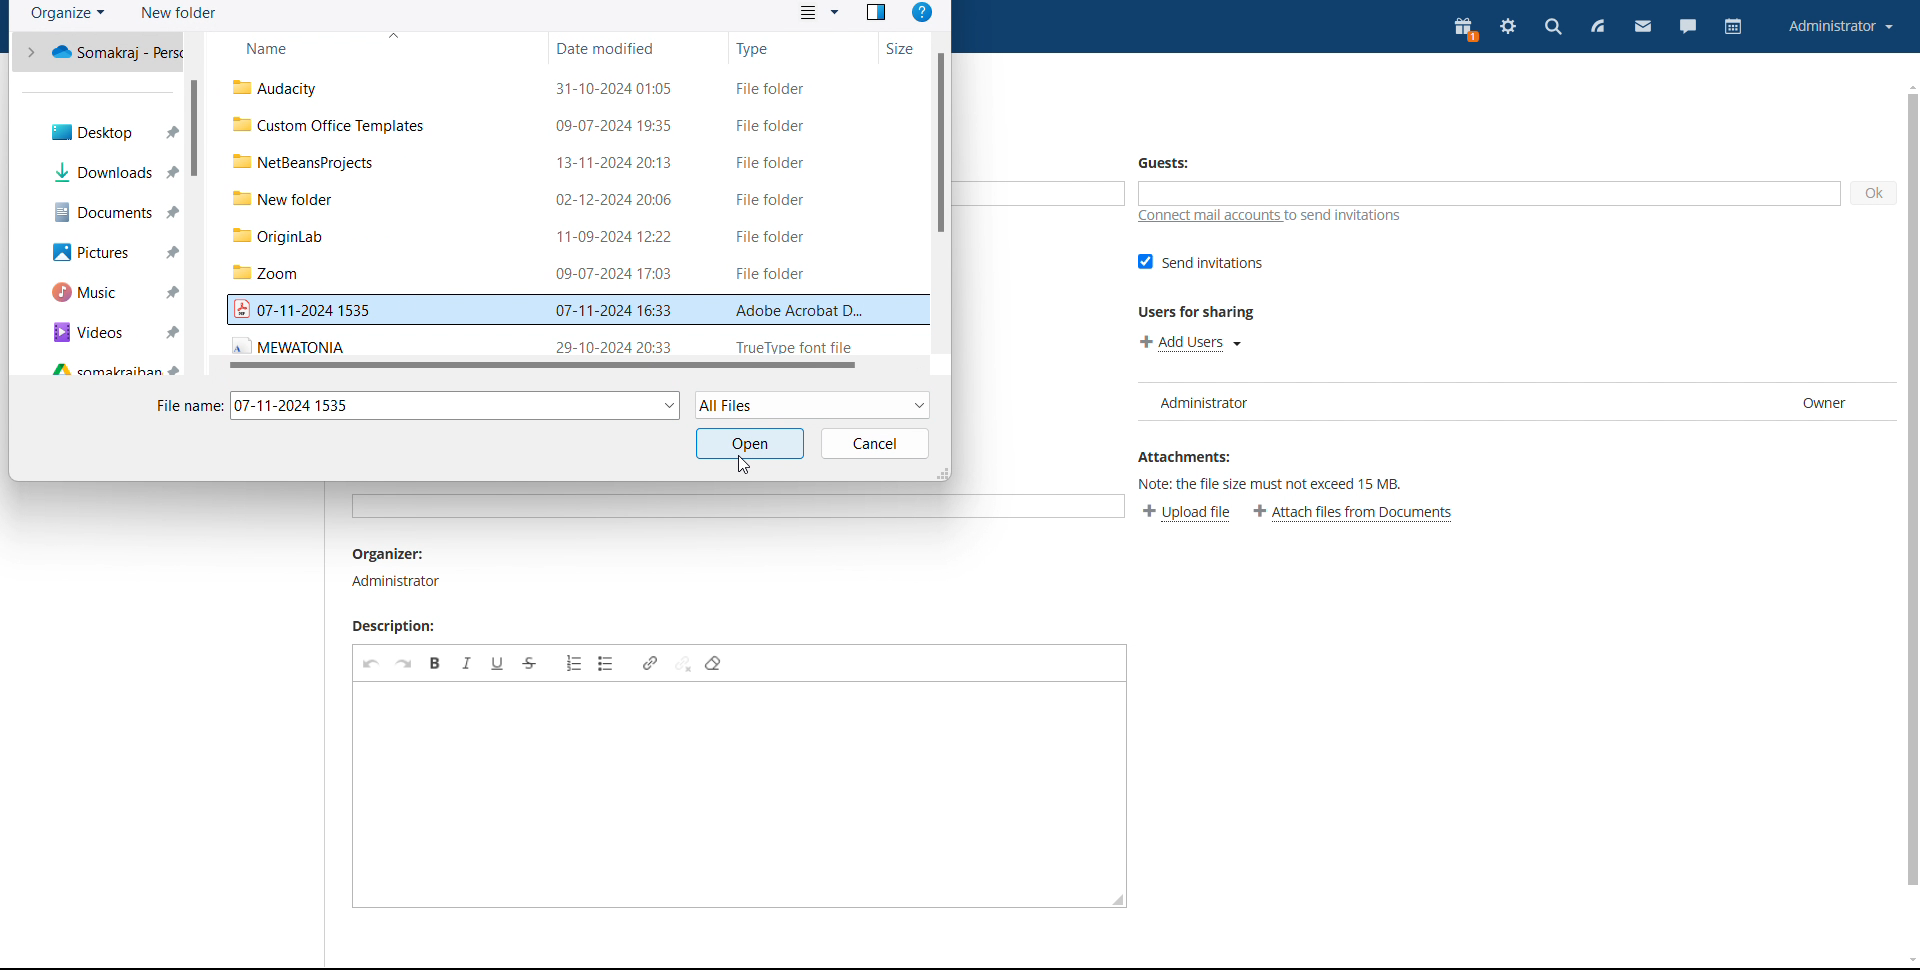  Describe the element at coordinates (1875, 194) in the screenshot. I see `ok` at that location.